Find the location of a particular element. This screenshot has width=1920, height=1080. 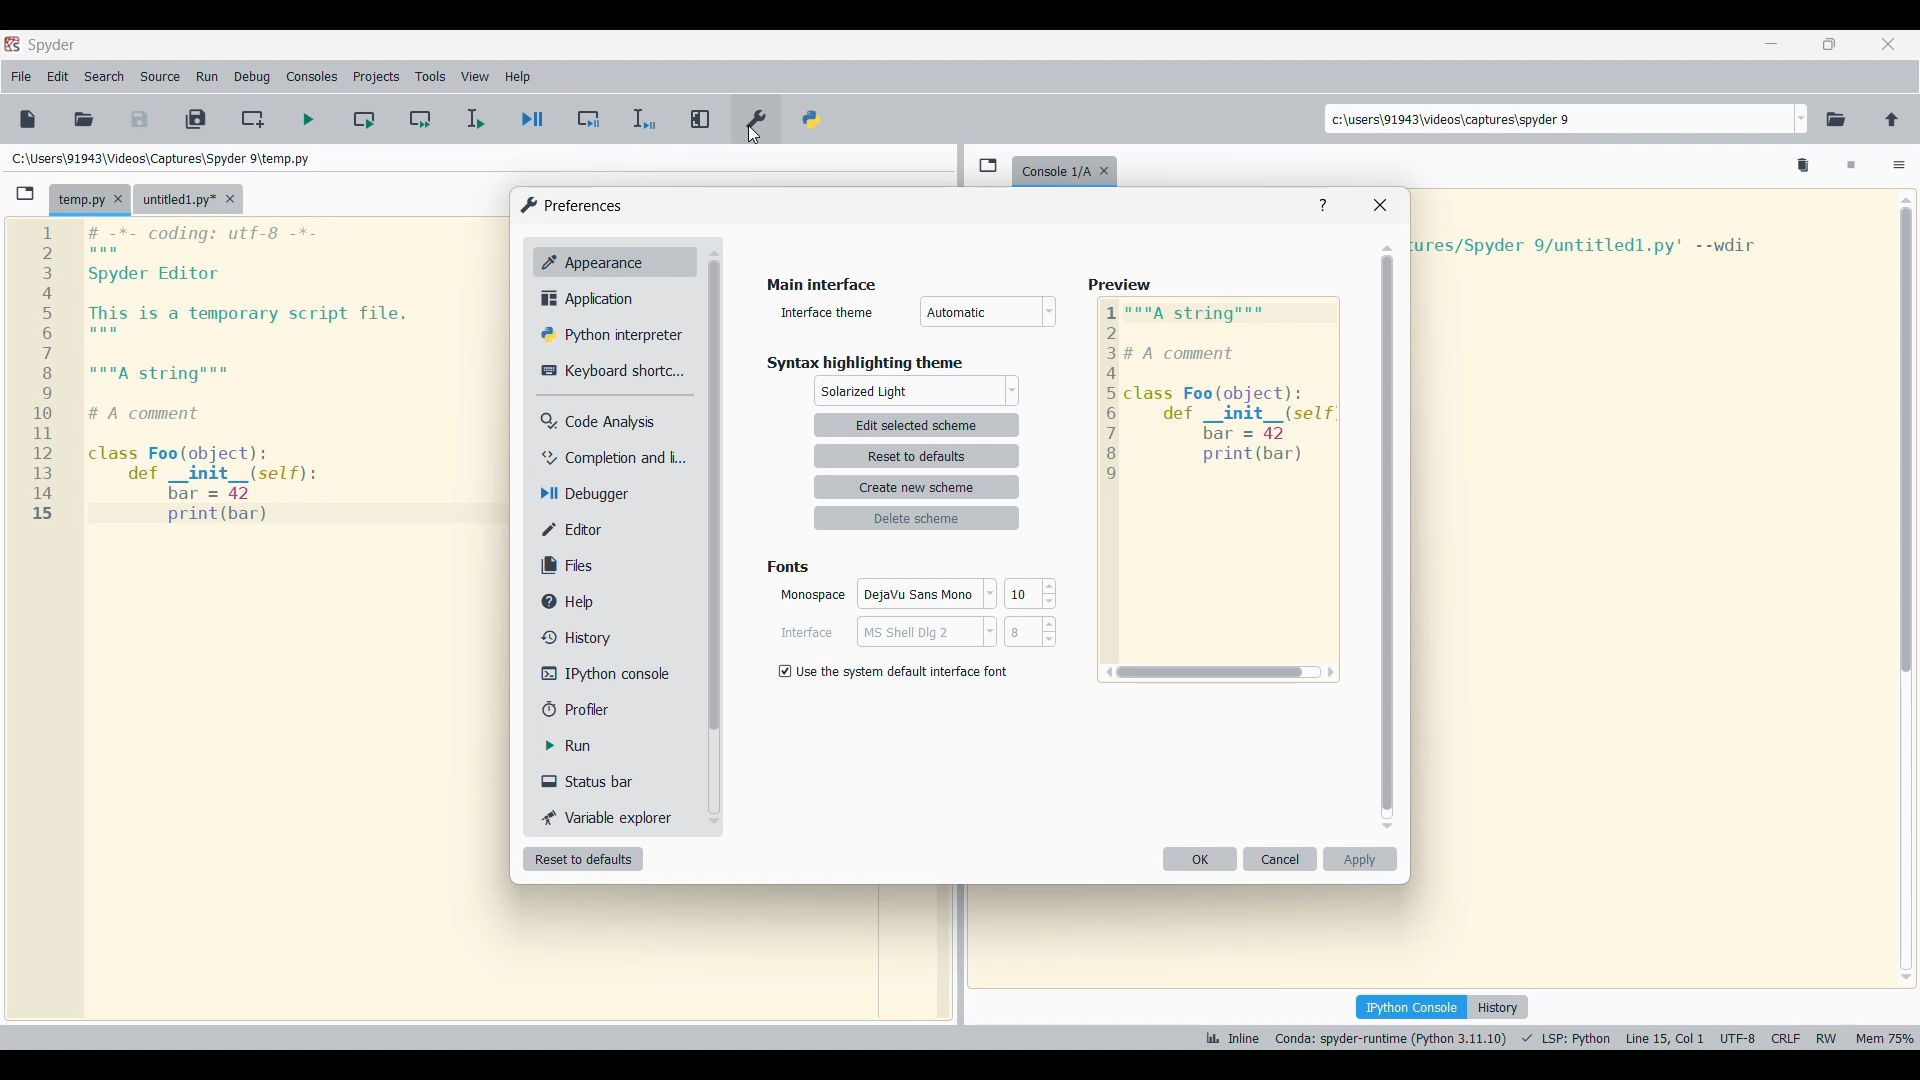

File location is located at coordinates (163, 158).